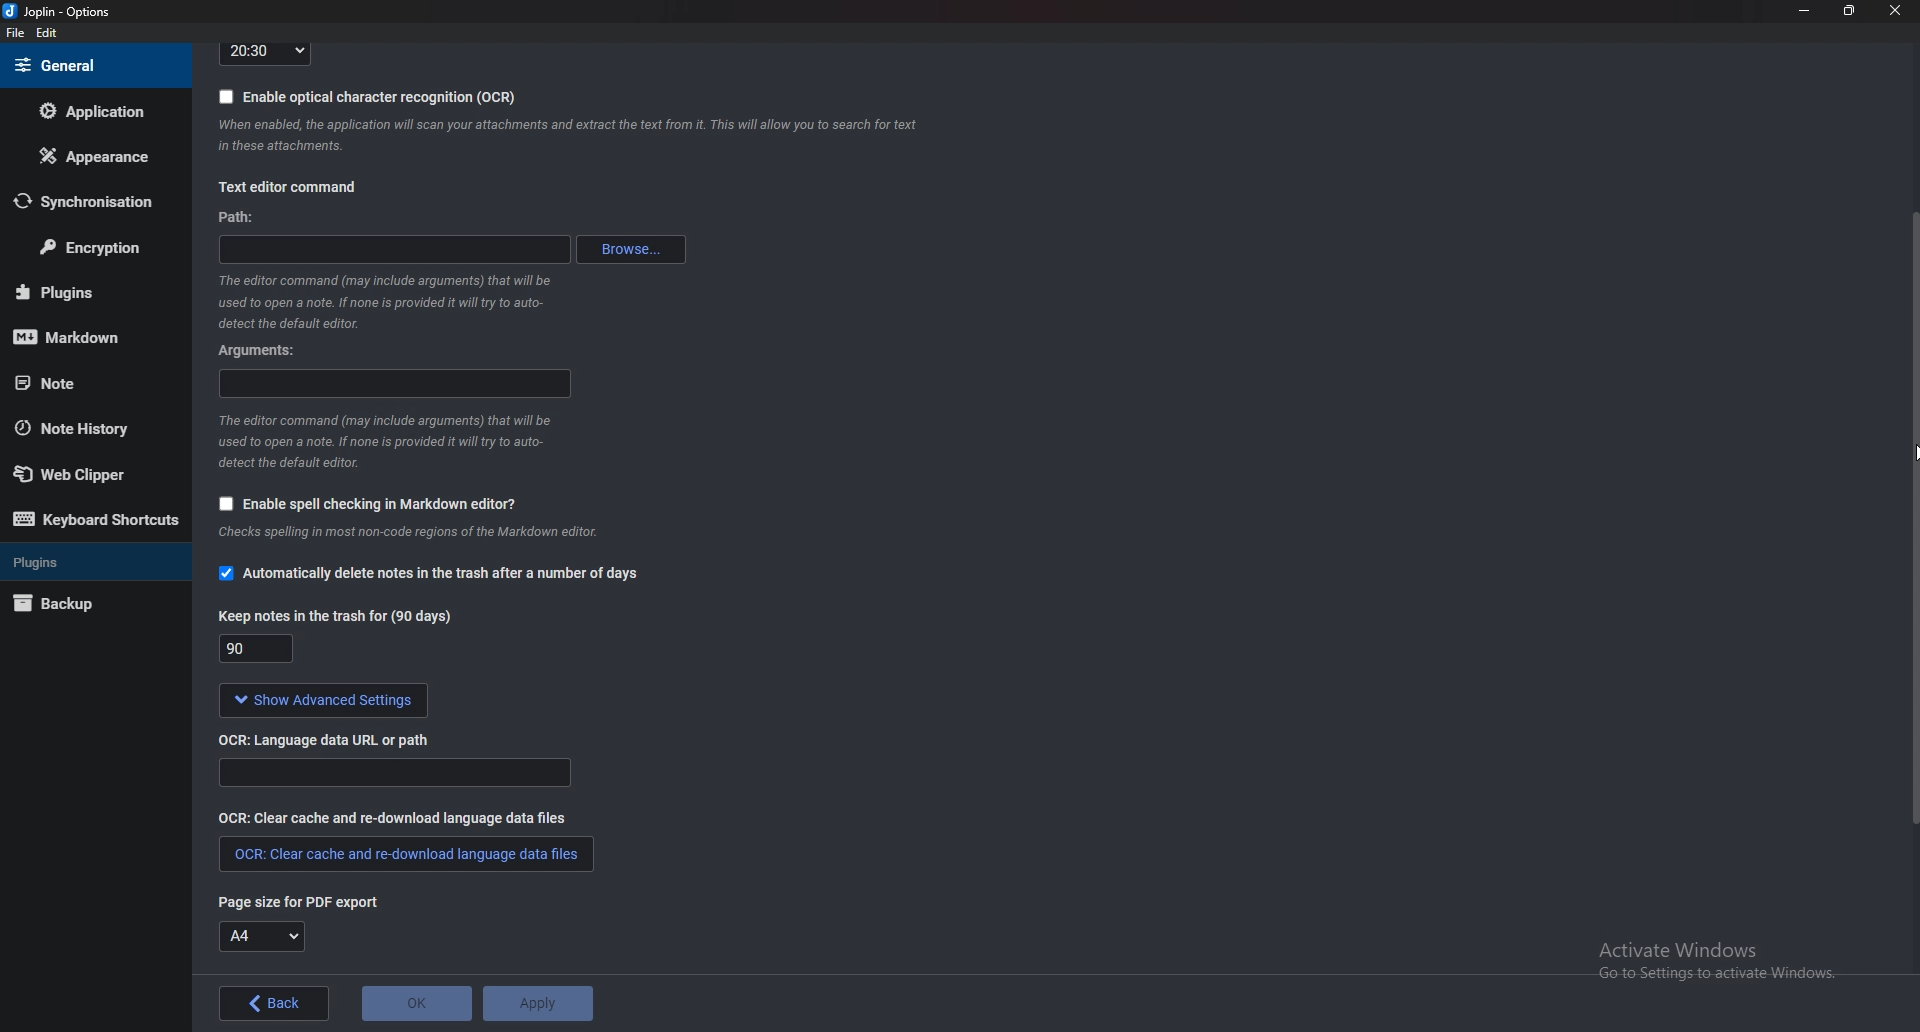  Describe the element at coordinates (91, 65) in the screenshot. I see `general` at that location.